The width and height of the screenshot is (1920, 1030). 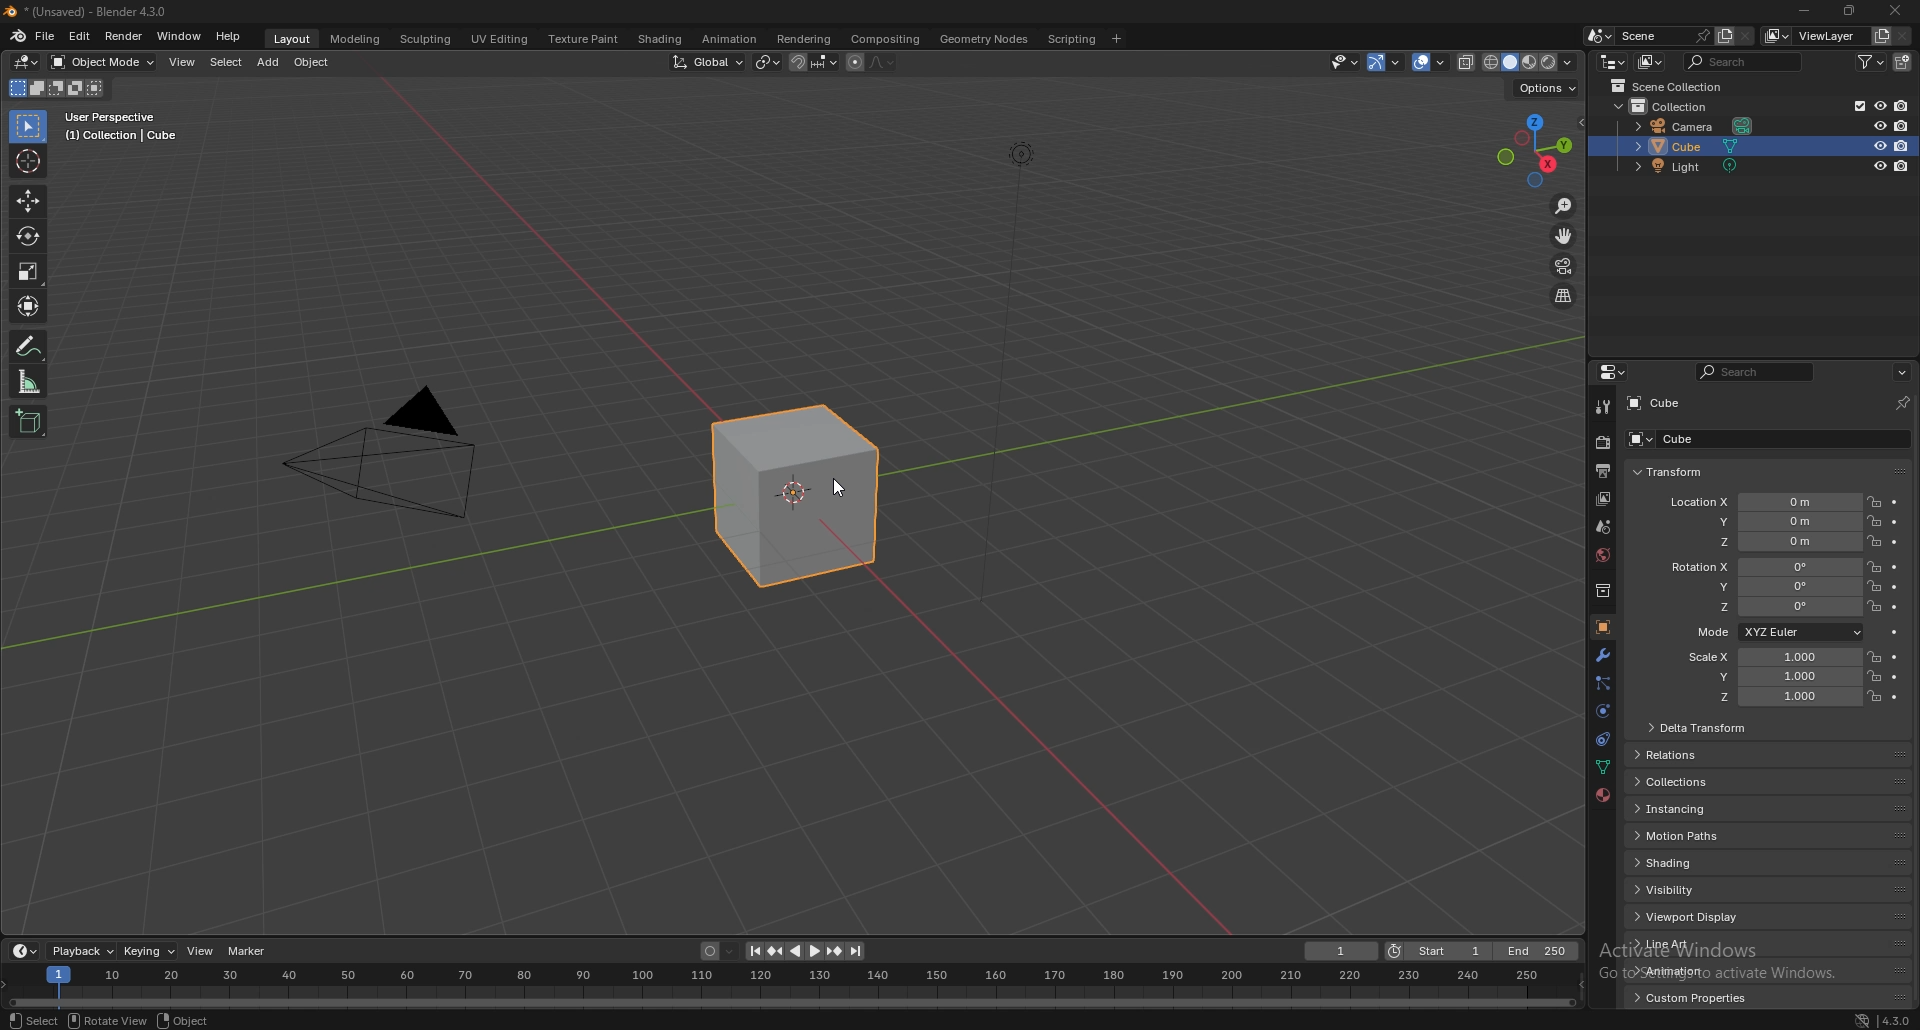 What do you see at coordinates (1600, 36) in the screenshot?
I see `browse scene` at bounding box center [1600, 36].